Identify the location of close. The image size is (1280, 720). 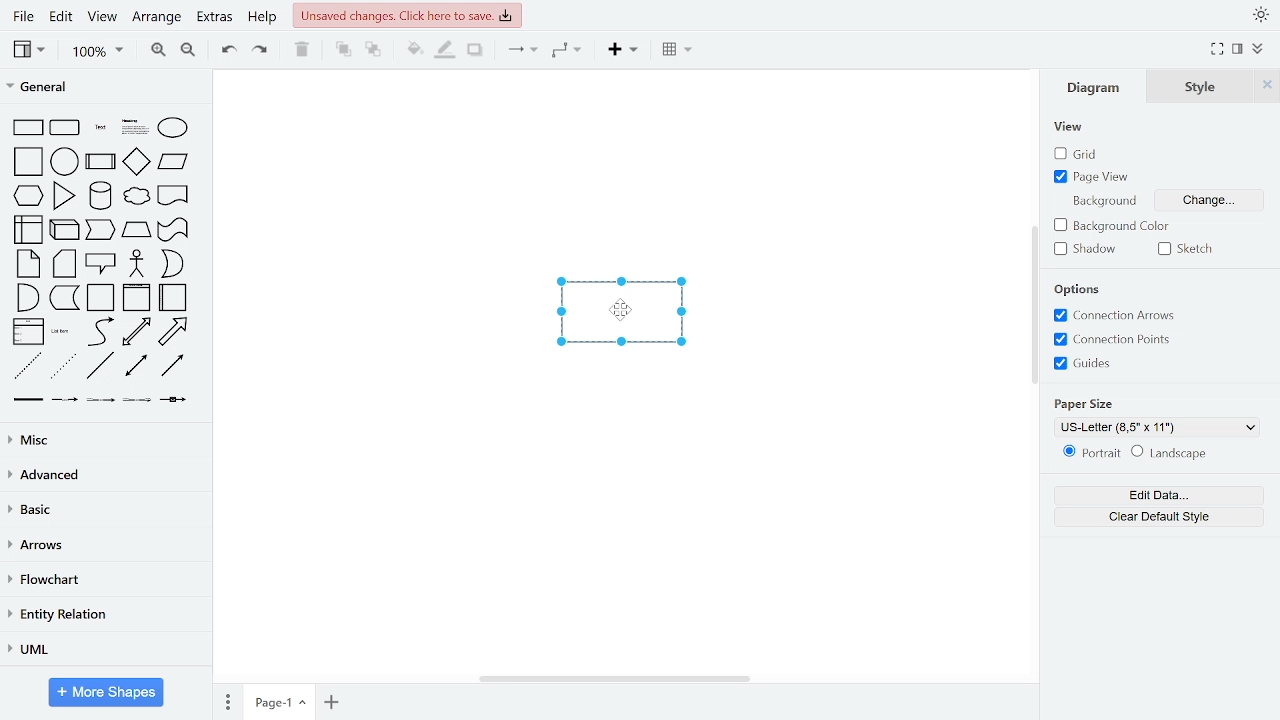
(1267, 87).